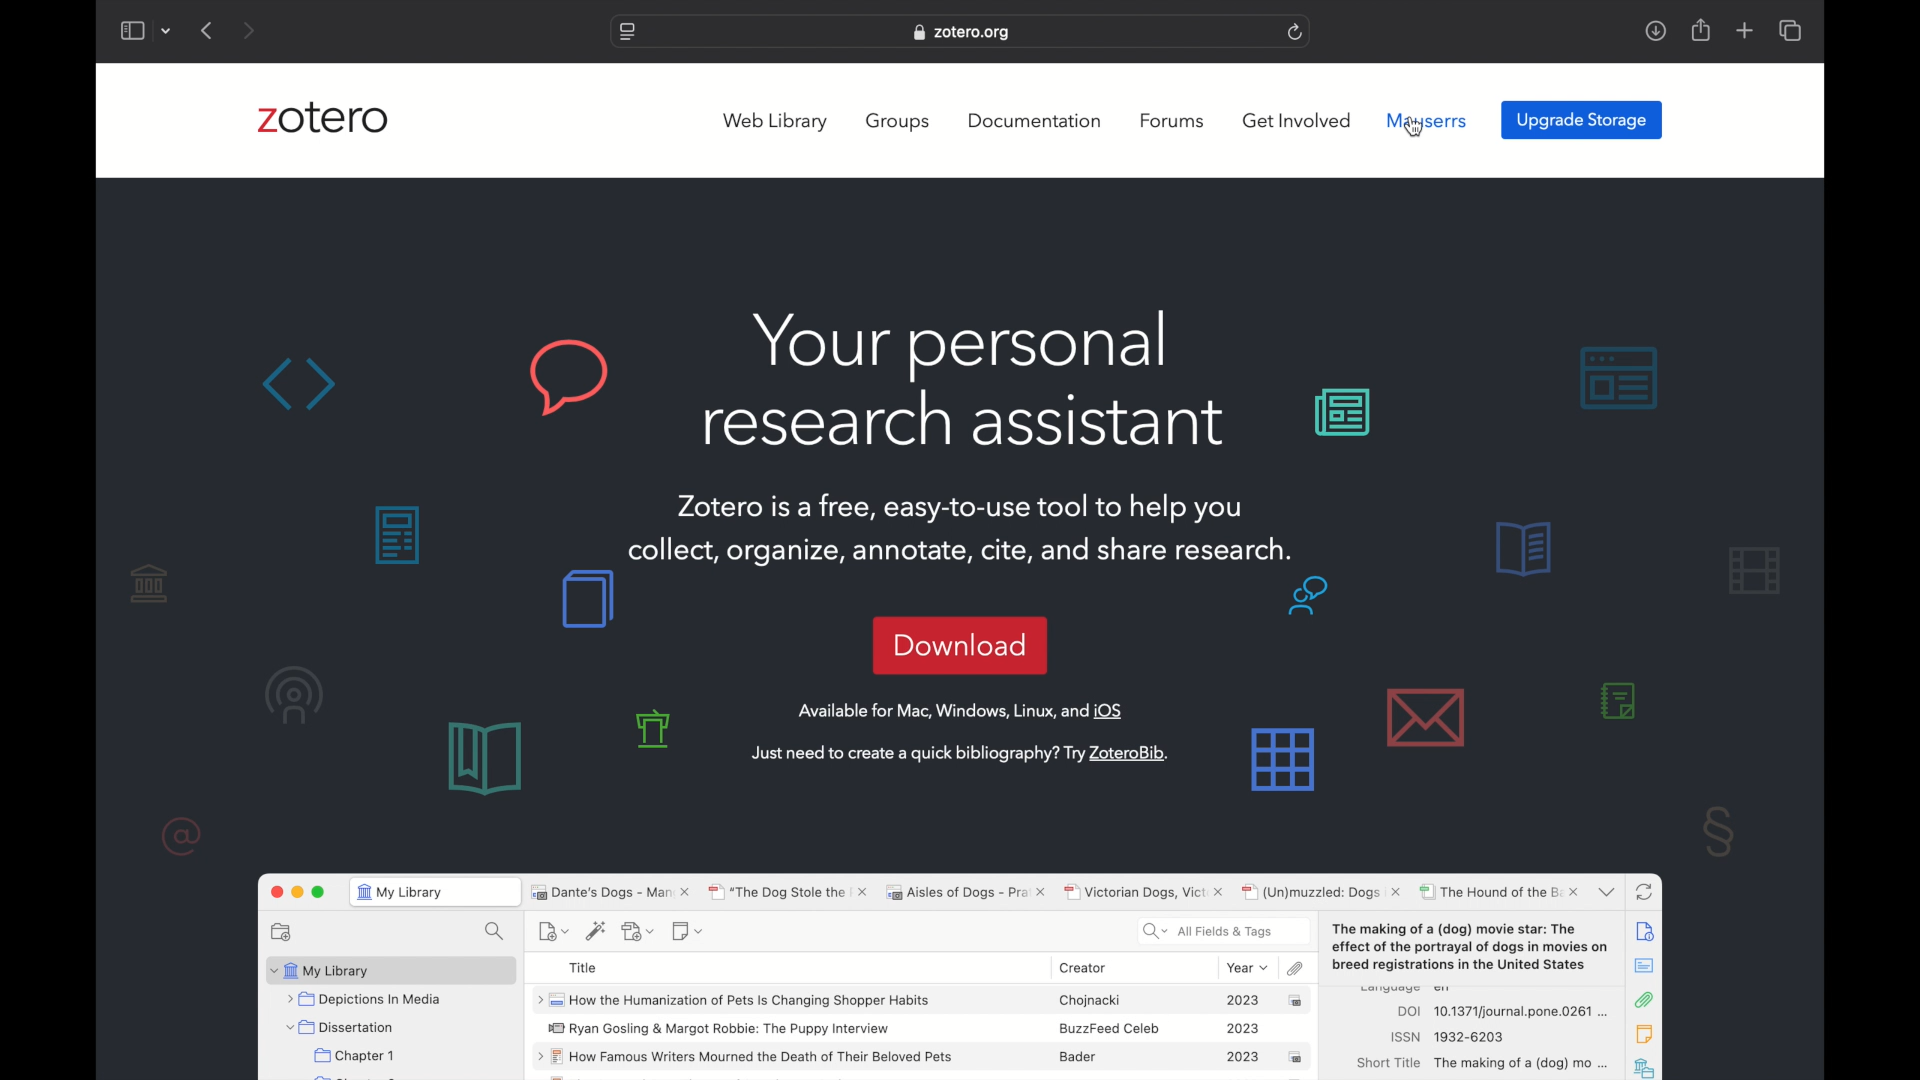 This screenshot has height=1080, width=1920. What do you see at coordinates (962, 711) in the screenshot?
I see `available for mac, windows, linux and OS` at bounding box center [962, 711].